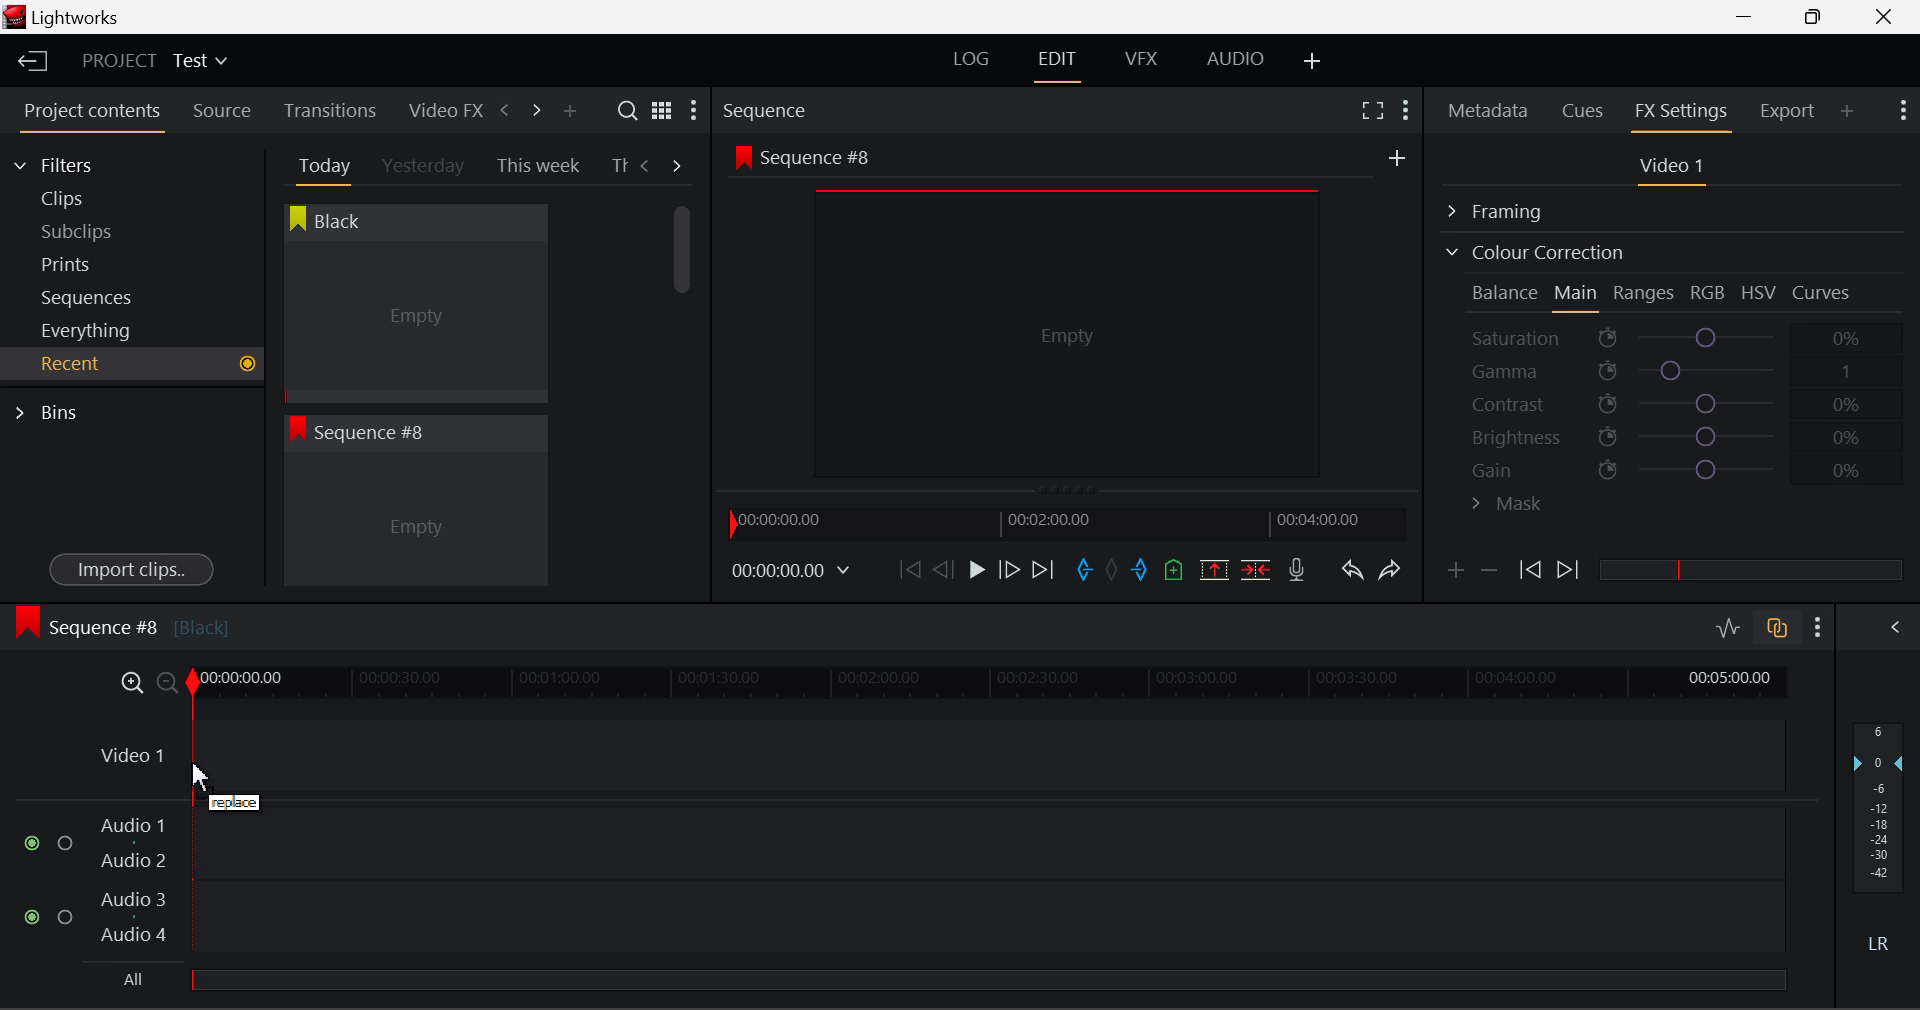 Image resolution: width=1920 pixels, height=1010 pixels. What do you see at coordinates (1848, 110) in the screenshot?
I see `Add Panel` at bounding box center [1848, 110].